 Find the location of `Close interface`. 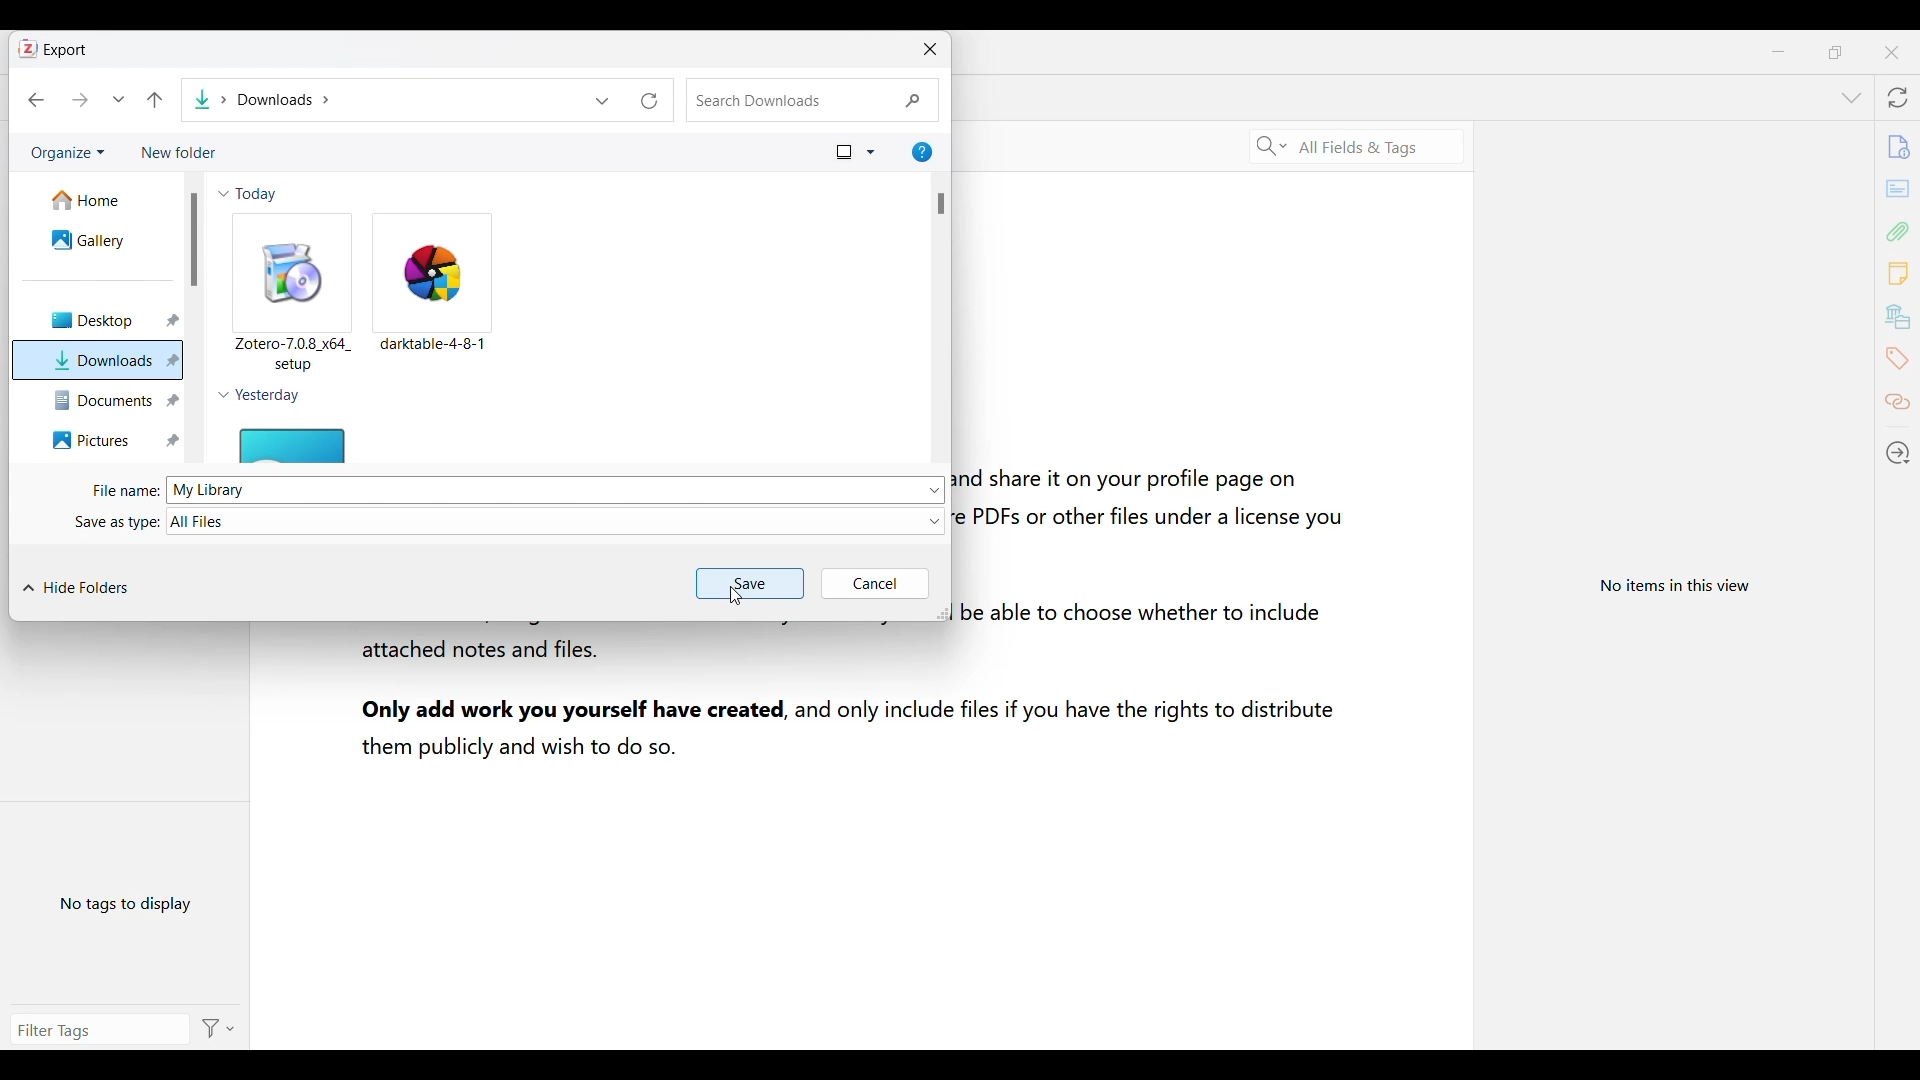

Close interface is located at coordinates (1891, 52).